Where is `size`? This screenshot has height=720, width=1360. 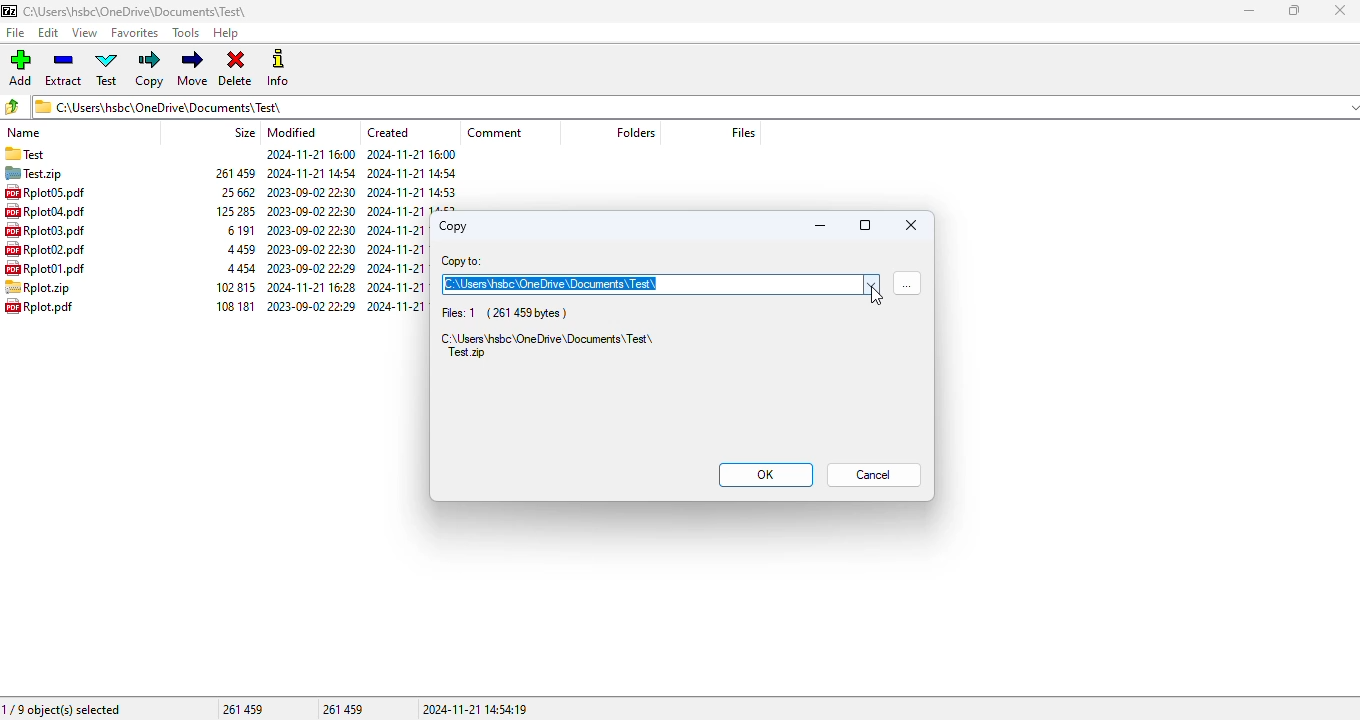 size is located at coordinates (239, 249).